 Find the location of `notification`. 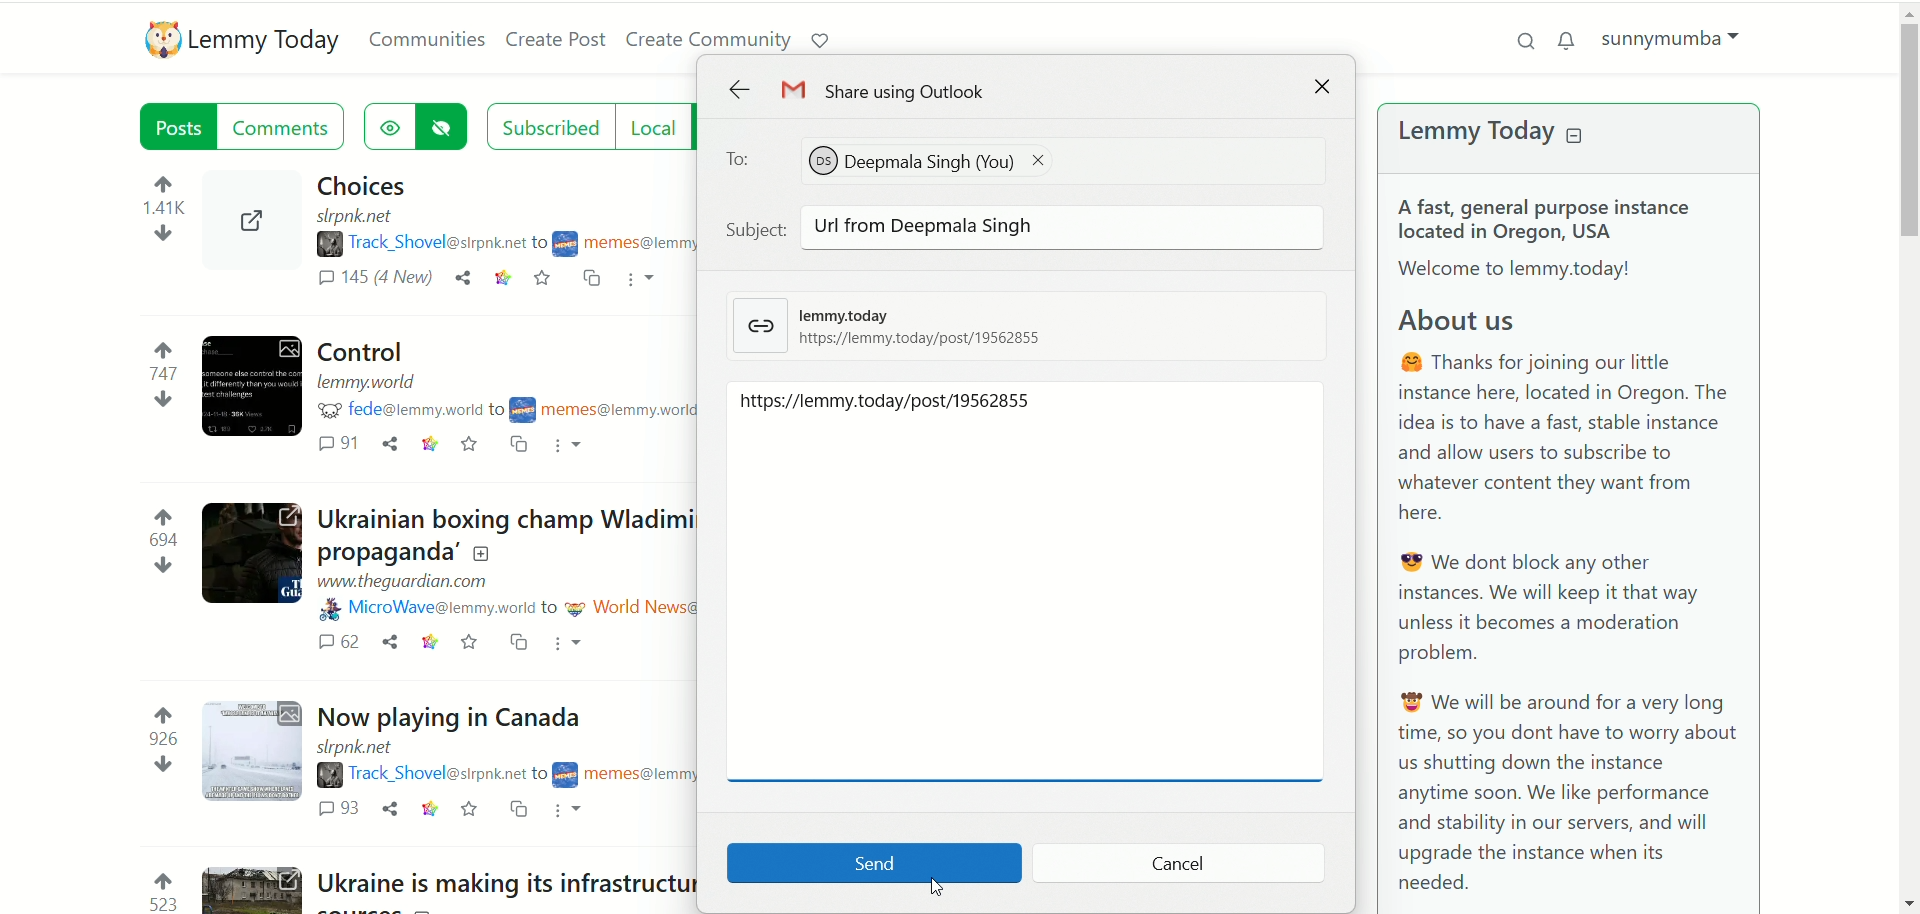

notification is located at coordinates (1570, 40).